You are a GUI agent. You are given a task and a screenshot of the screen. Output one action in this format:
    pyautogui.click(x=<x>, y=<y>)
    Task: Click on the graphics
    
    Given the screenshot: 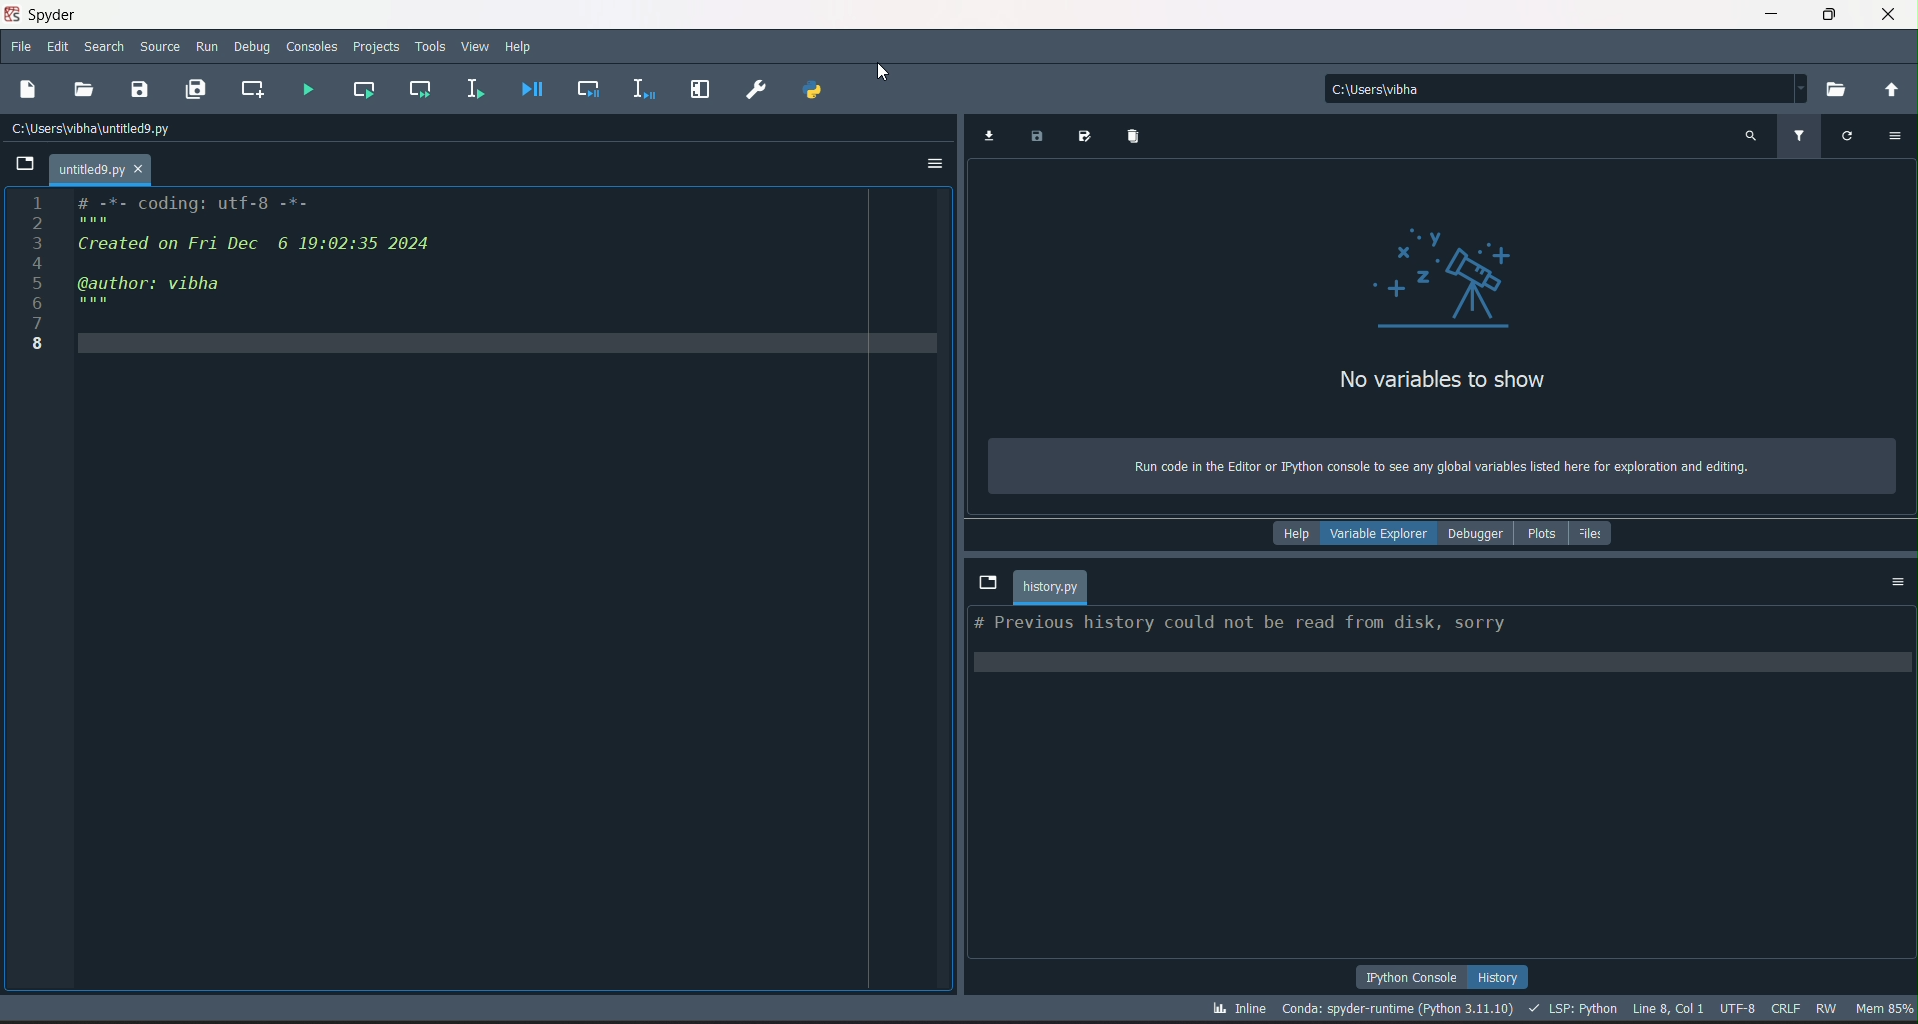 What is the action you would take?
    pyautogui.click(x=1444, y=279)
    